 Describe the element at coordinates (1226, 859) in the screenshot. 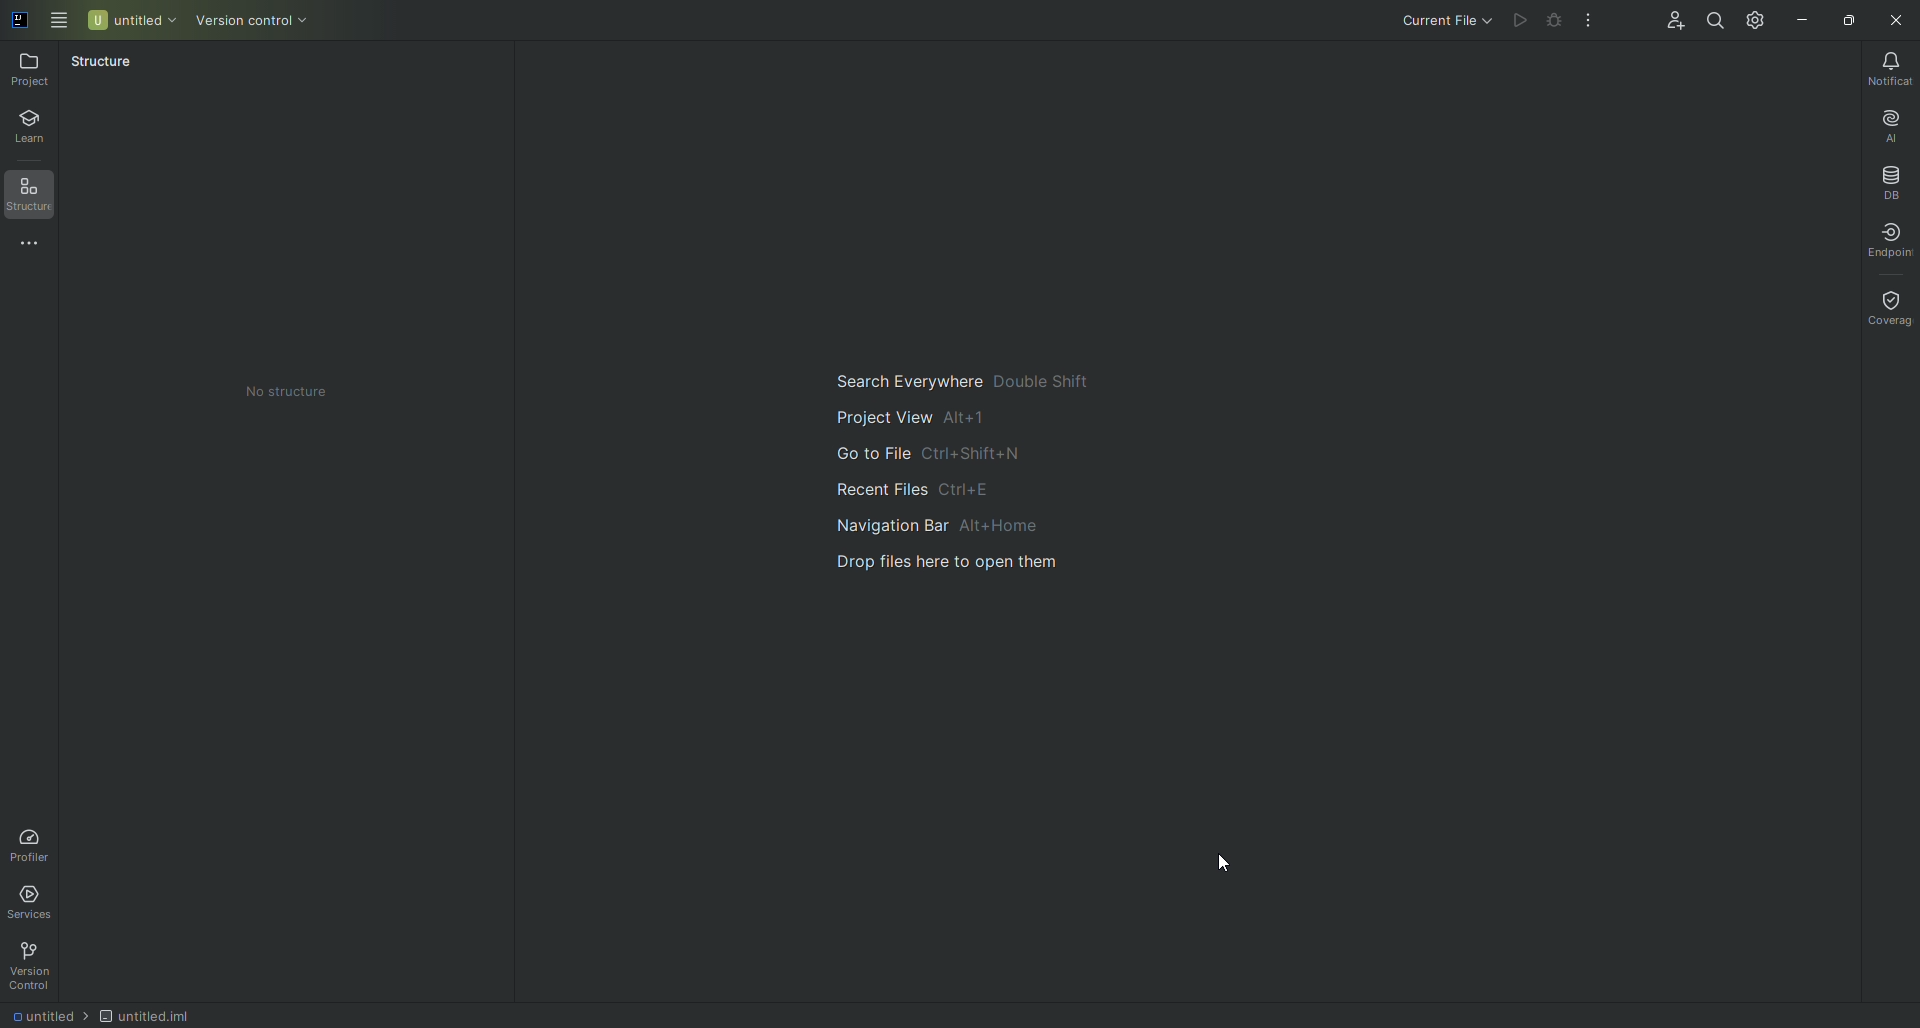

I see `Cursor` at that location.